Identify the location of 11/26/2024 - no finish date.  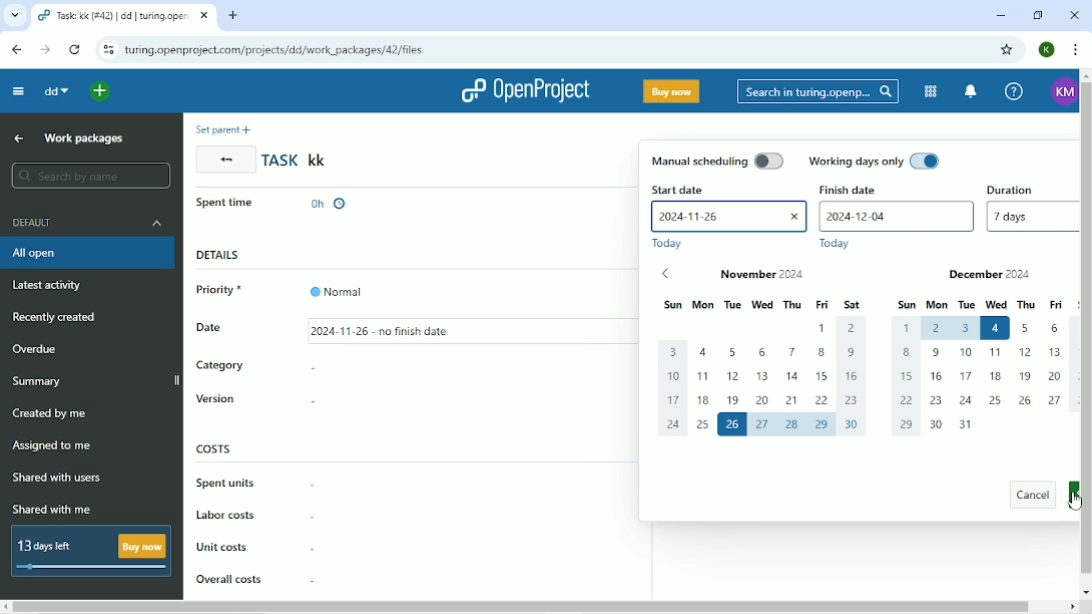
(388, 329).